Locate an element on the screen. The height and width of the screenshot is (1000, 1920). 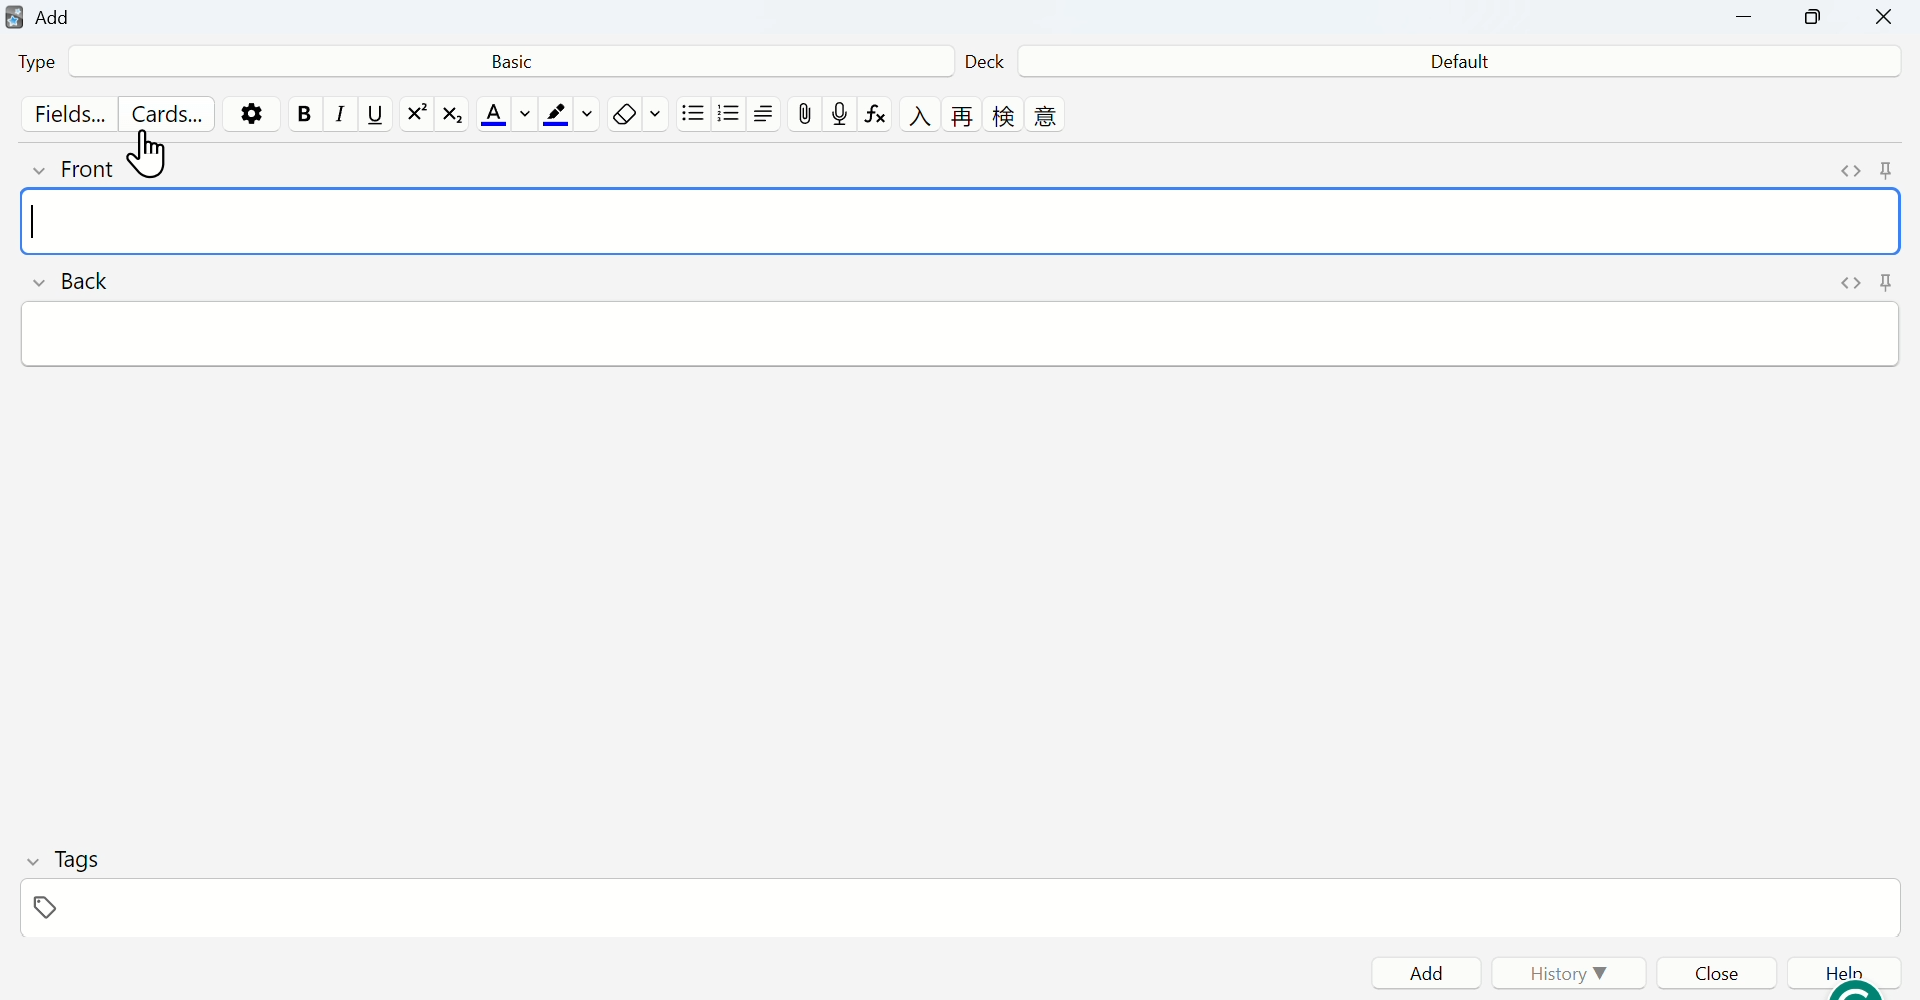
Type is located at coordinates (71, 66).